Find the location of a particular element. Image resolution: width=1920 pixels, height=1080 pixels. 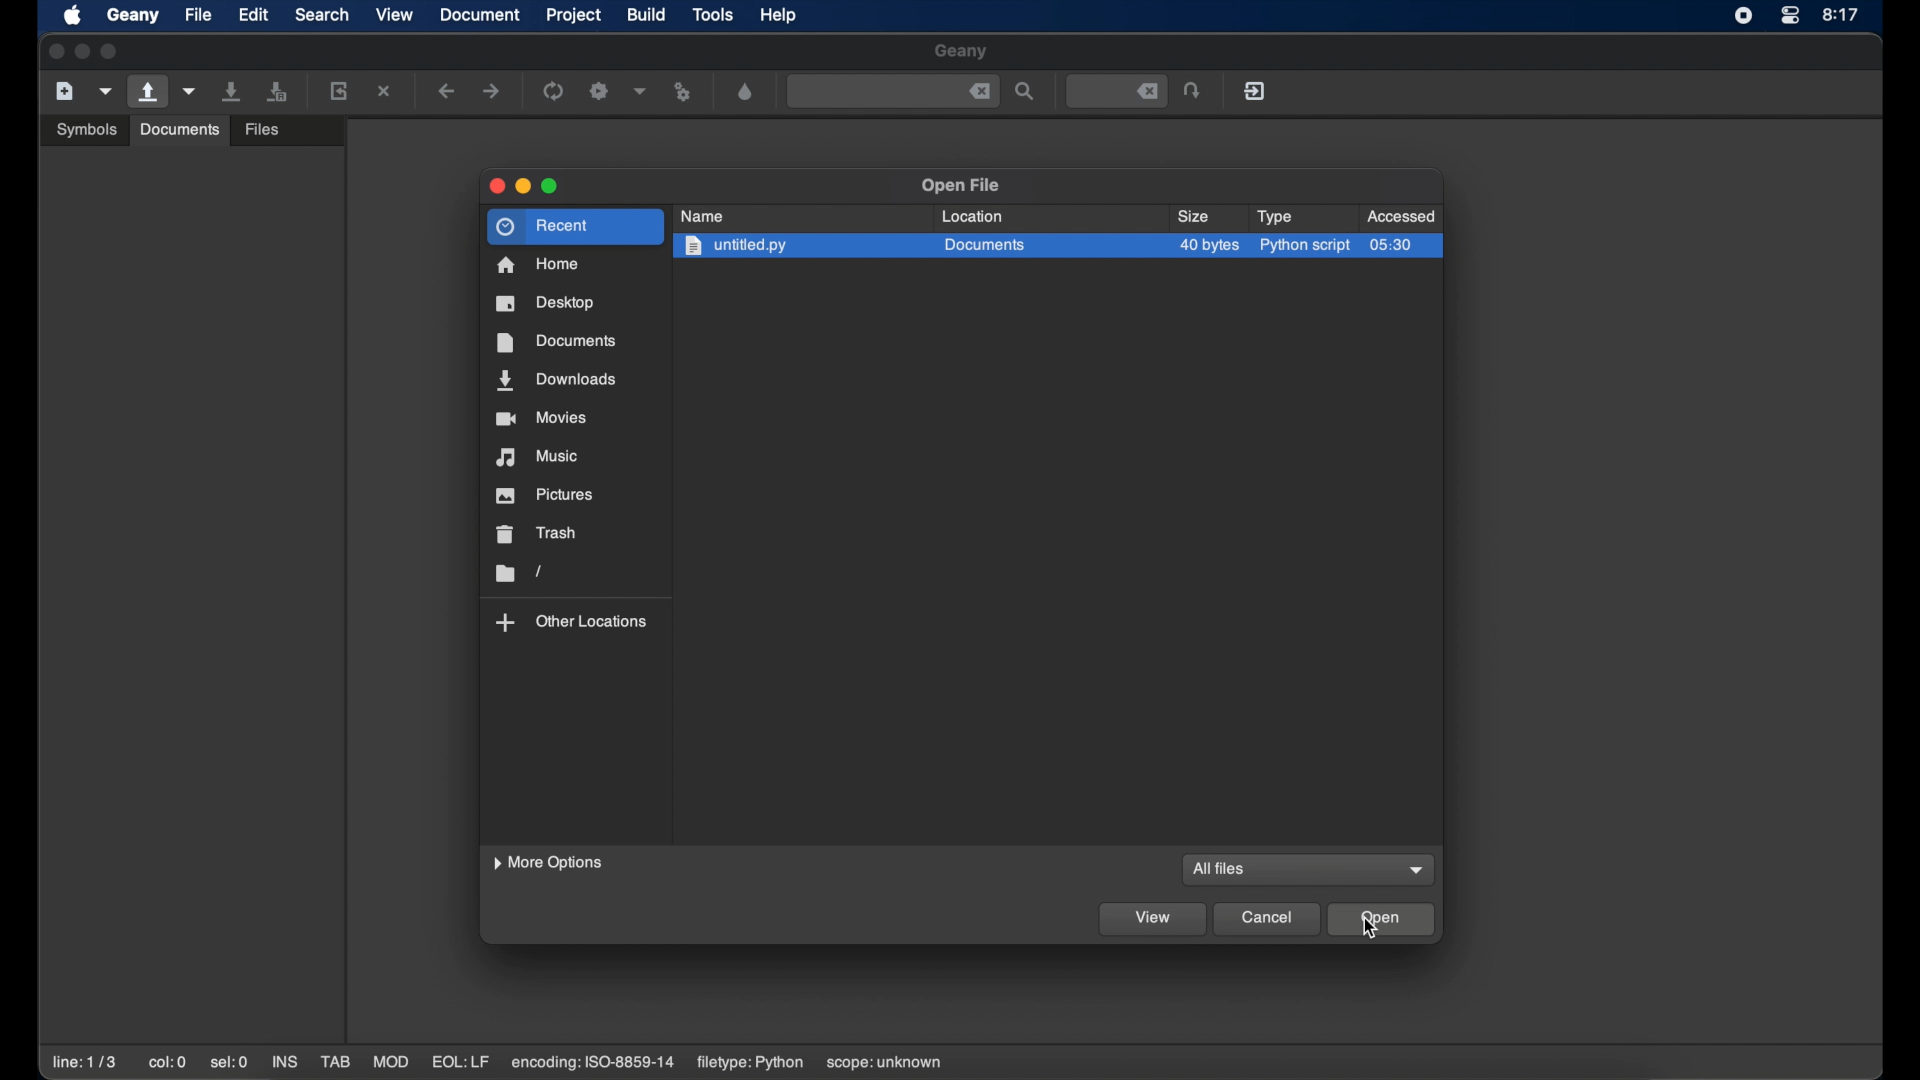

ins is located at coordinates (284, 1062).